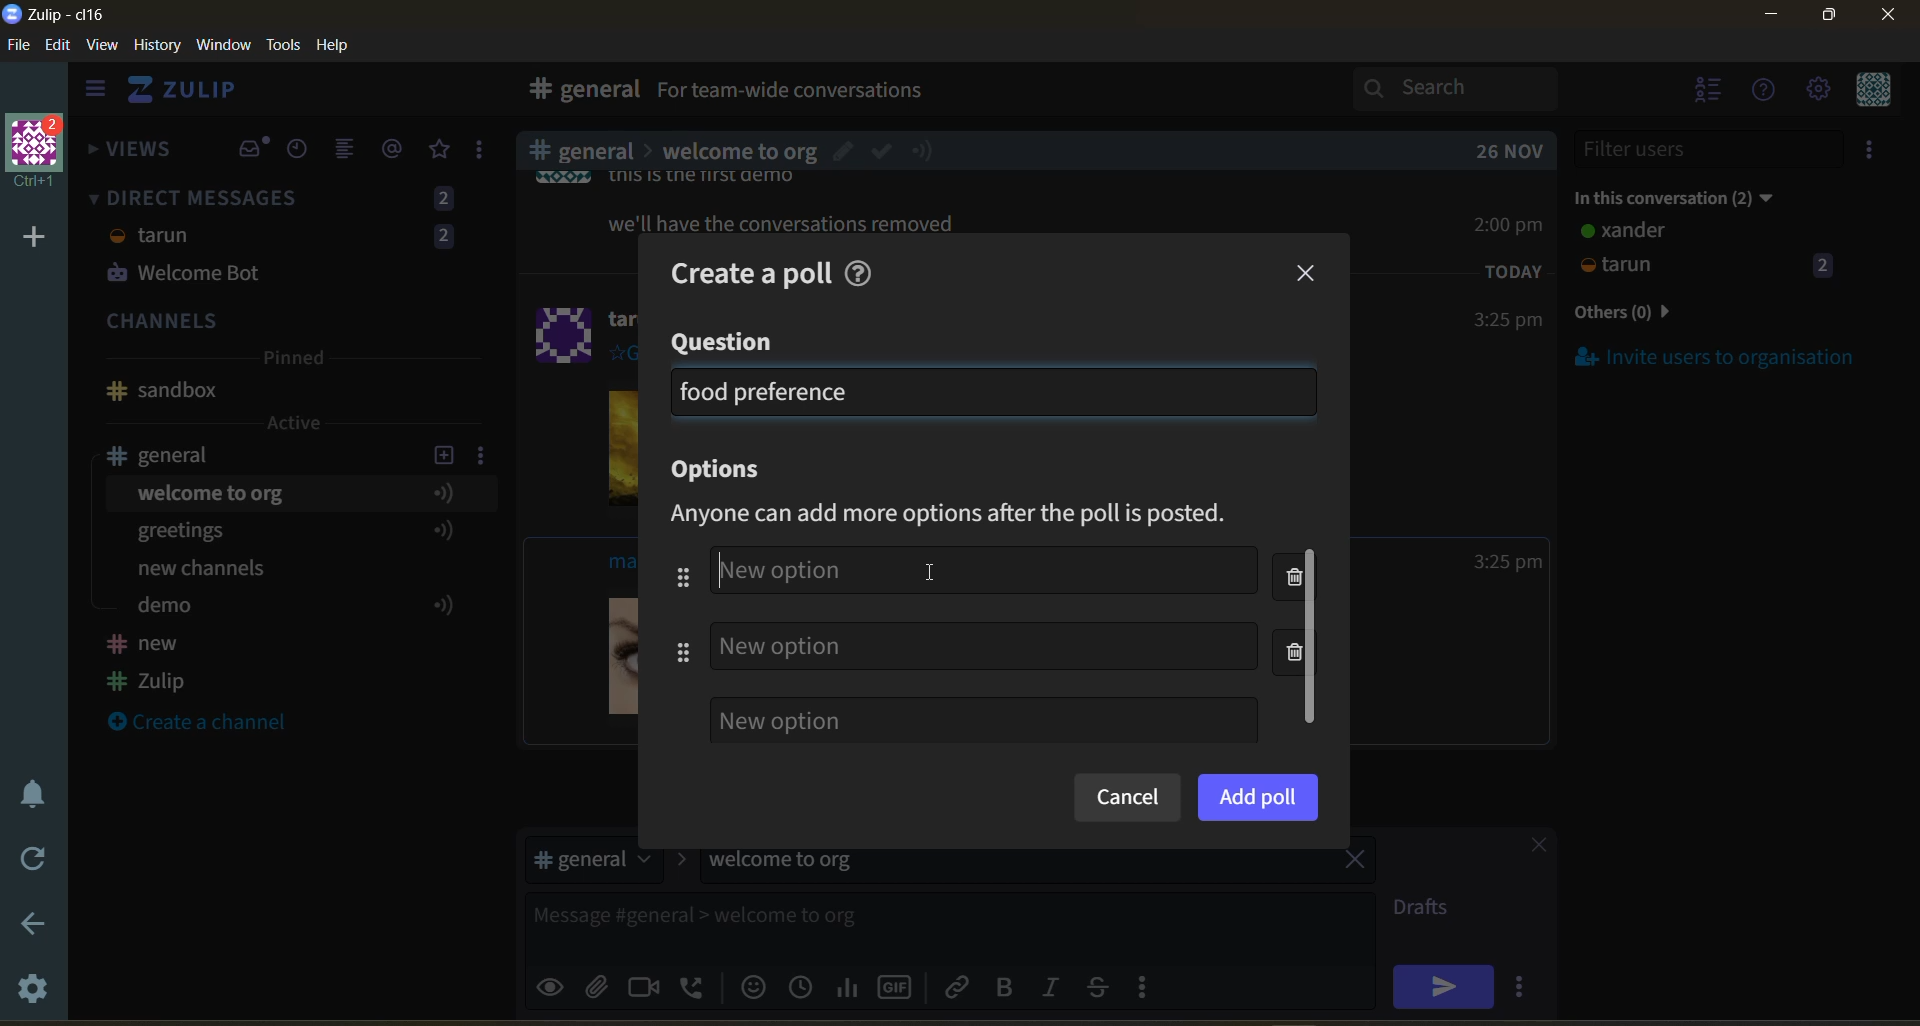  I want to click on direct messages, so click(289, 239).